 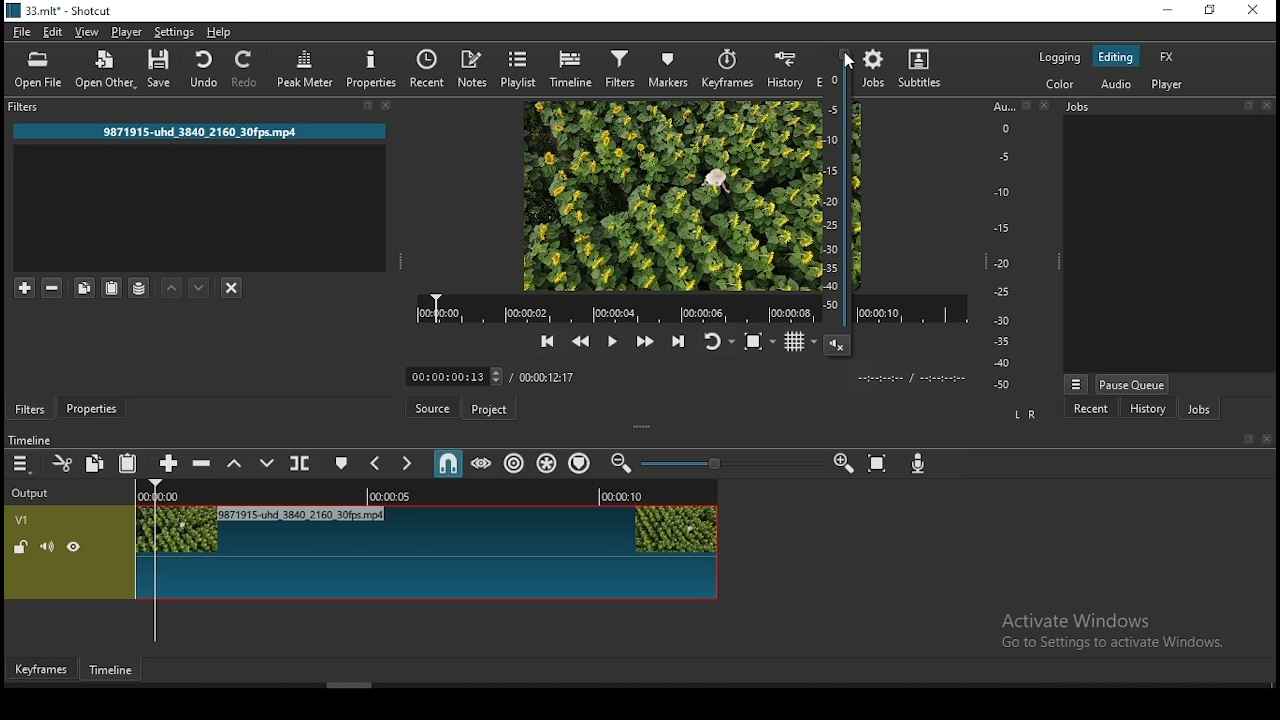 What do you see at coordinates (428, 69) in the screenshot?
I see `split at playhead` at bounding box center [428, 69].